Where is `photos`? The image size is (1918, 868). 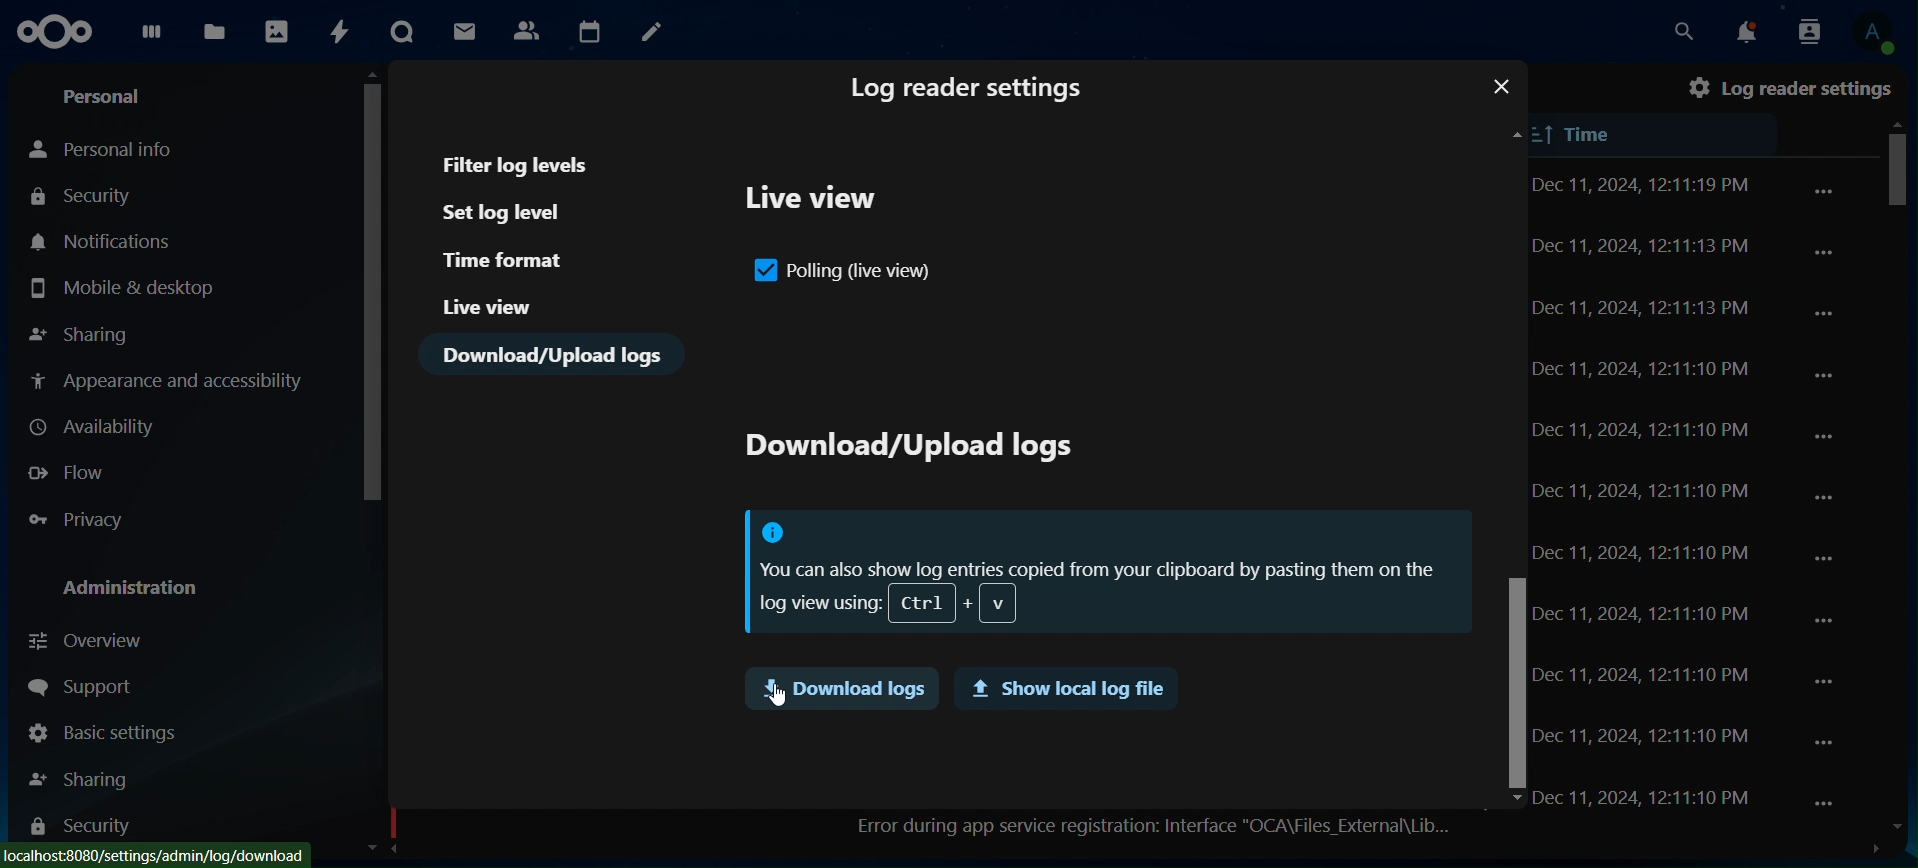 photos is located at coordinates (275, 34).